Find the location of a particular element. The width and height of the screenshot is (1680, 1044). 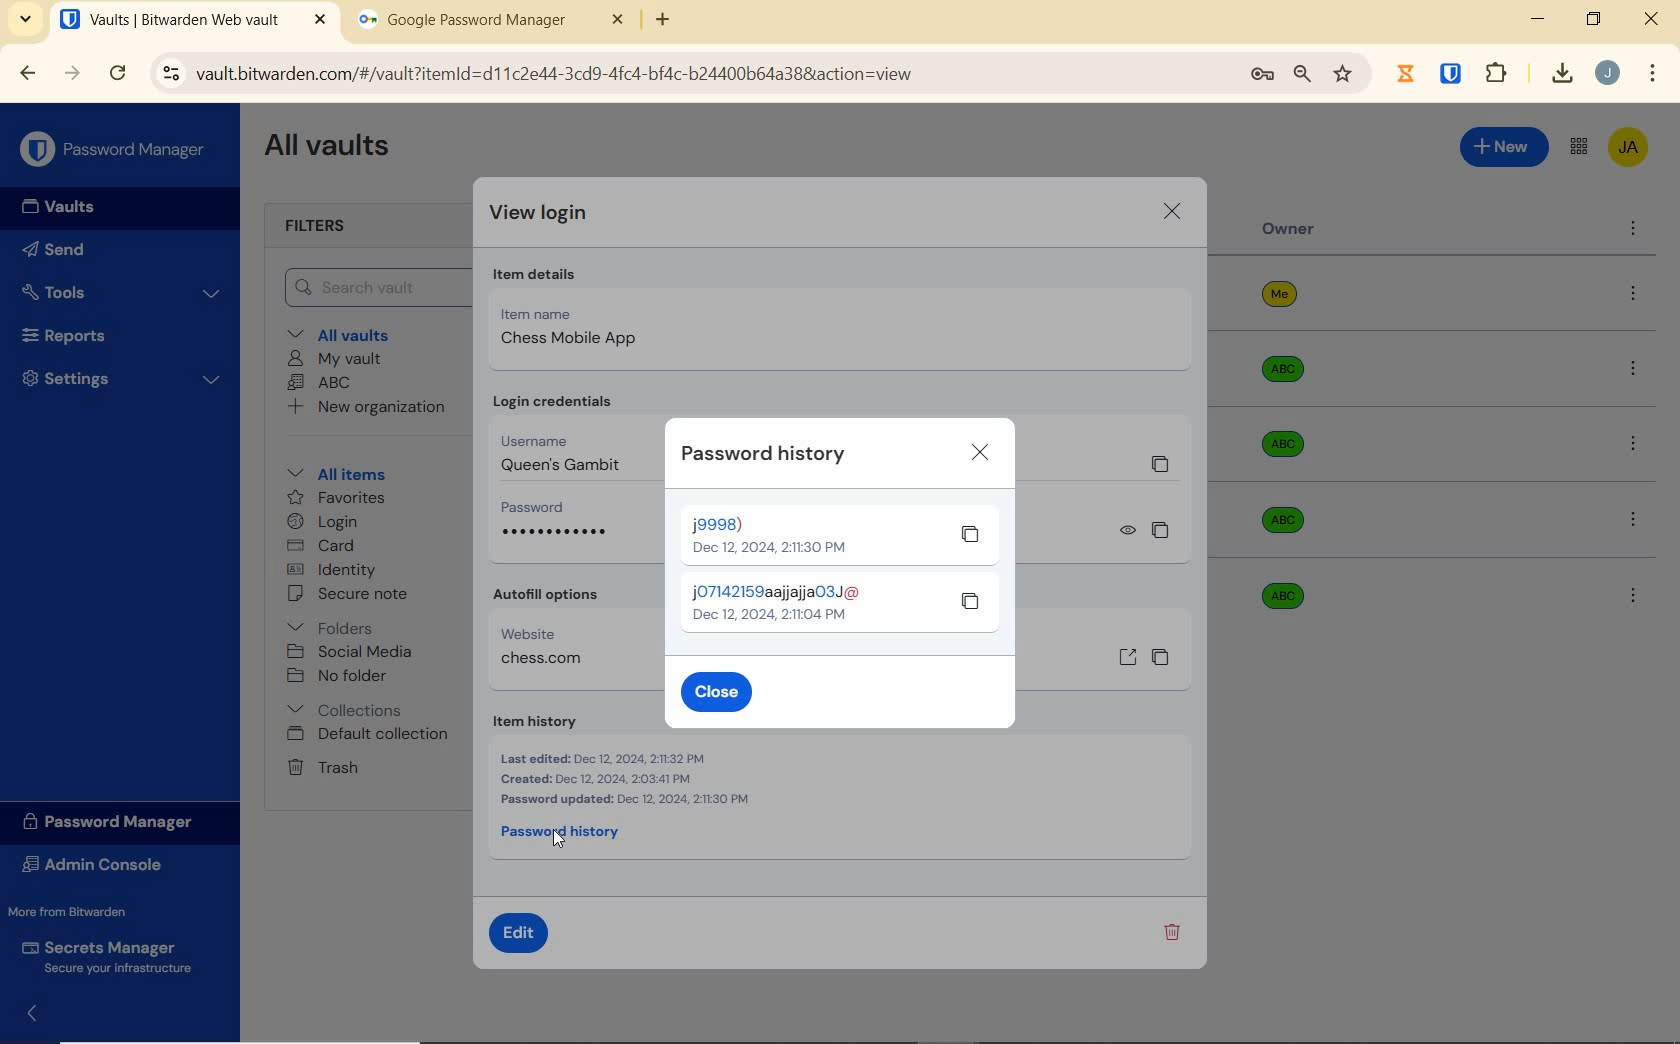

more options is located at coordinates (1634, 225).